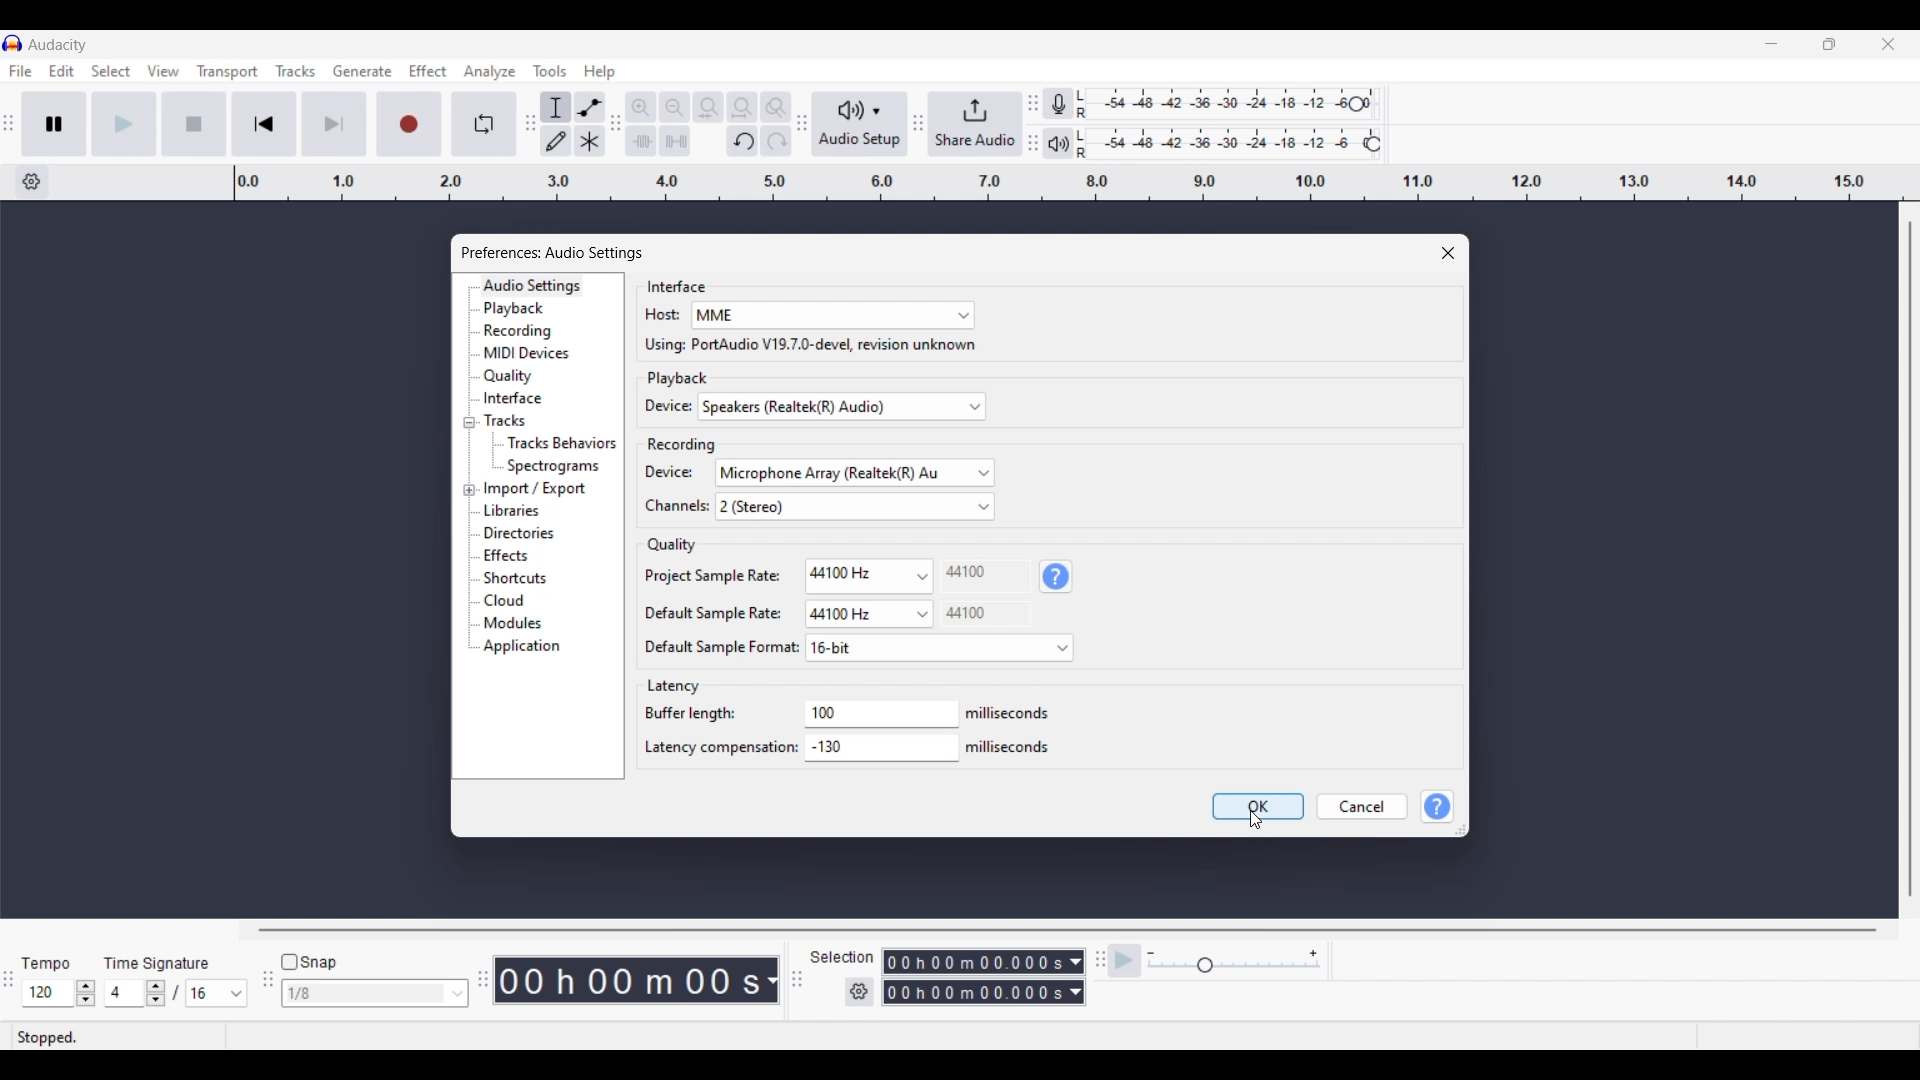 Image resolution: width=1920 pixels, height=1080 pixels. Describe the element at coordinates (1258, 807) in the screenshot. I see `Save inputs made` at that location.